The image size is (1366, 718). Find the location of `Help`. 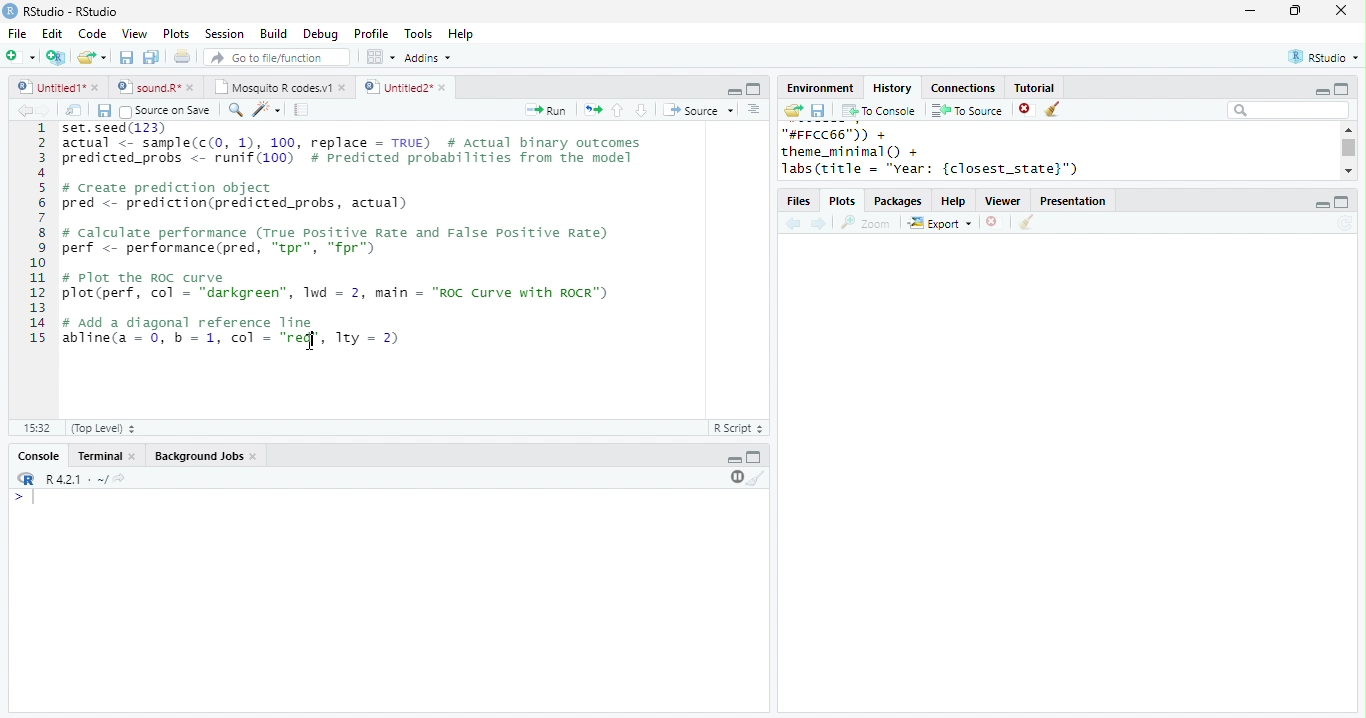

Help is located at coordinates (461, 35).